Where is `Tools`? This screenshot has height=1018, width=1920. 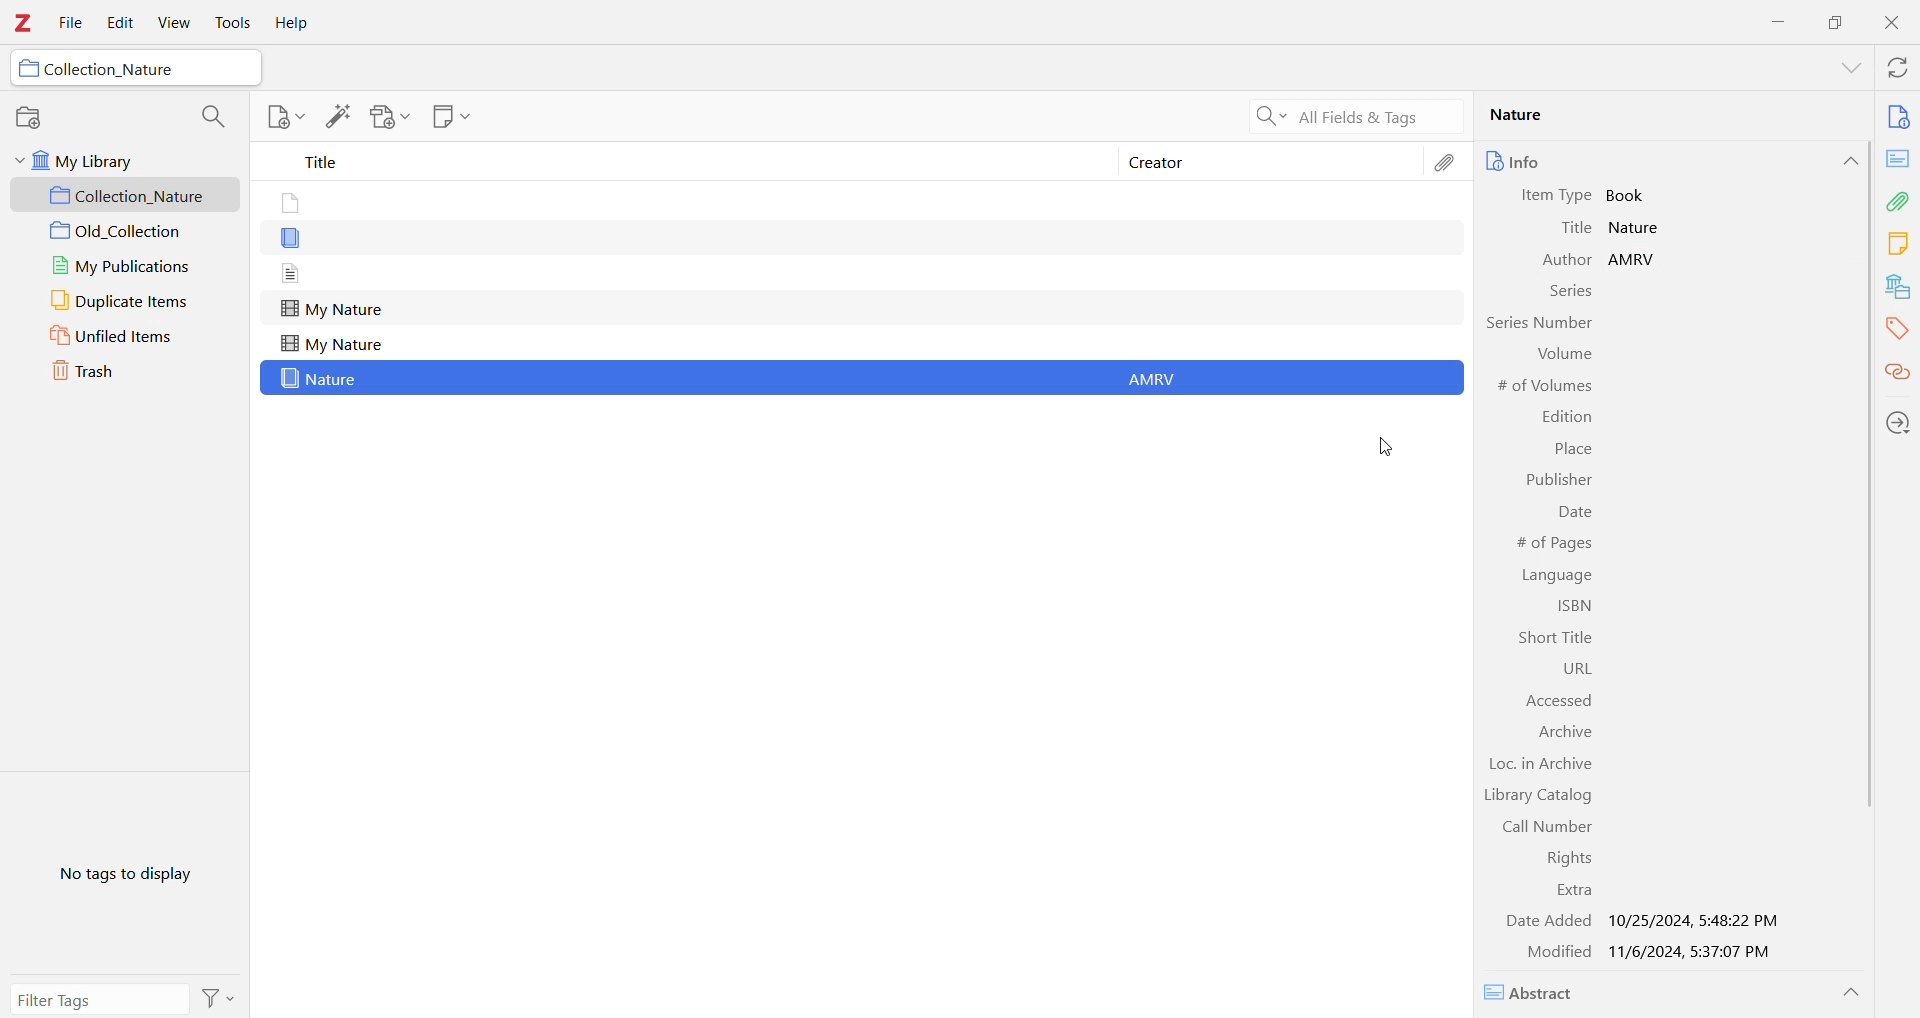
Tools is located at coordinates (231, 23).